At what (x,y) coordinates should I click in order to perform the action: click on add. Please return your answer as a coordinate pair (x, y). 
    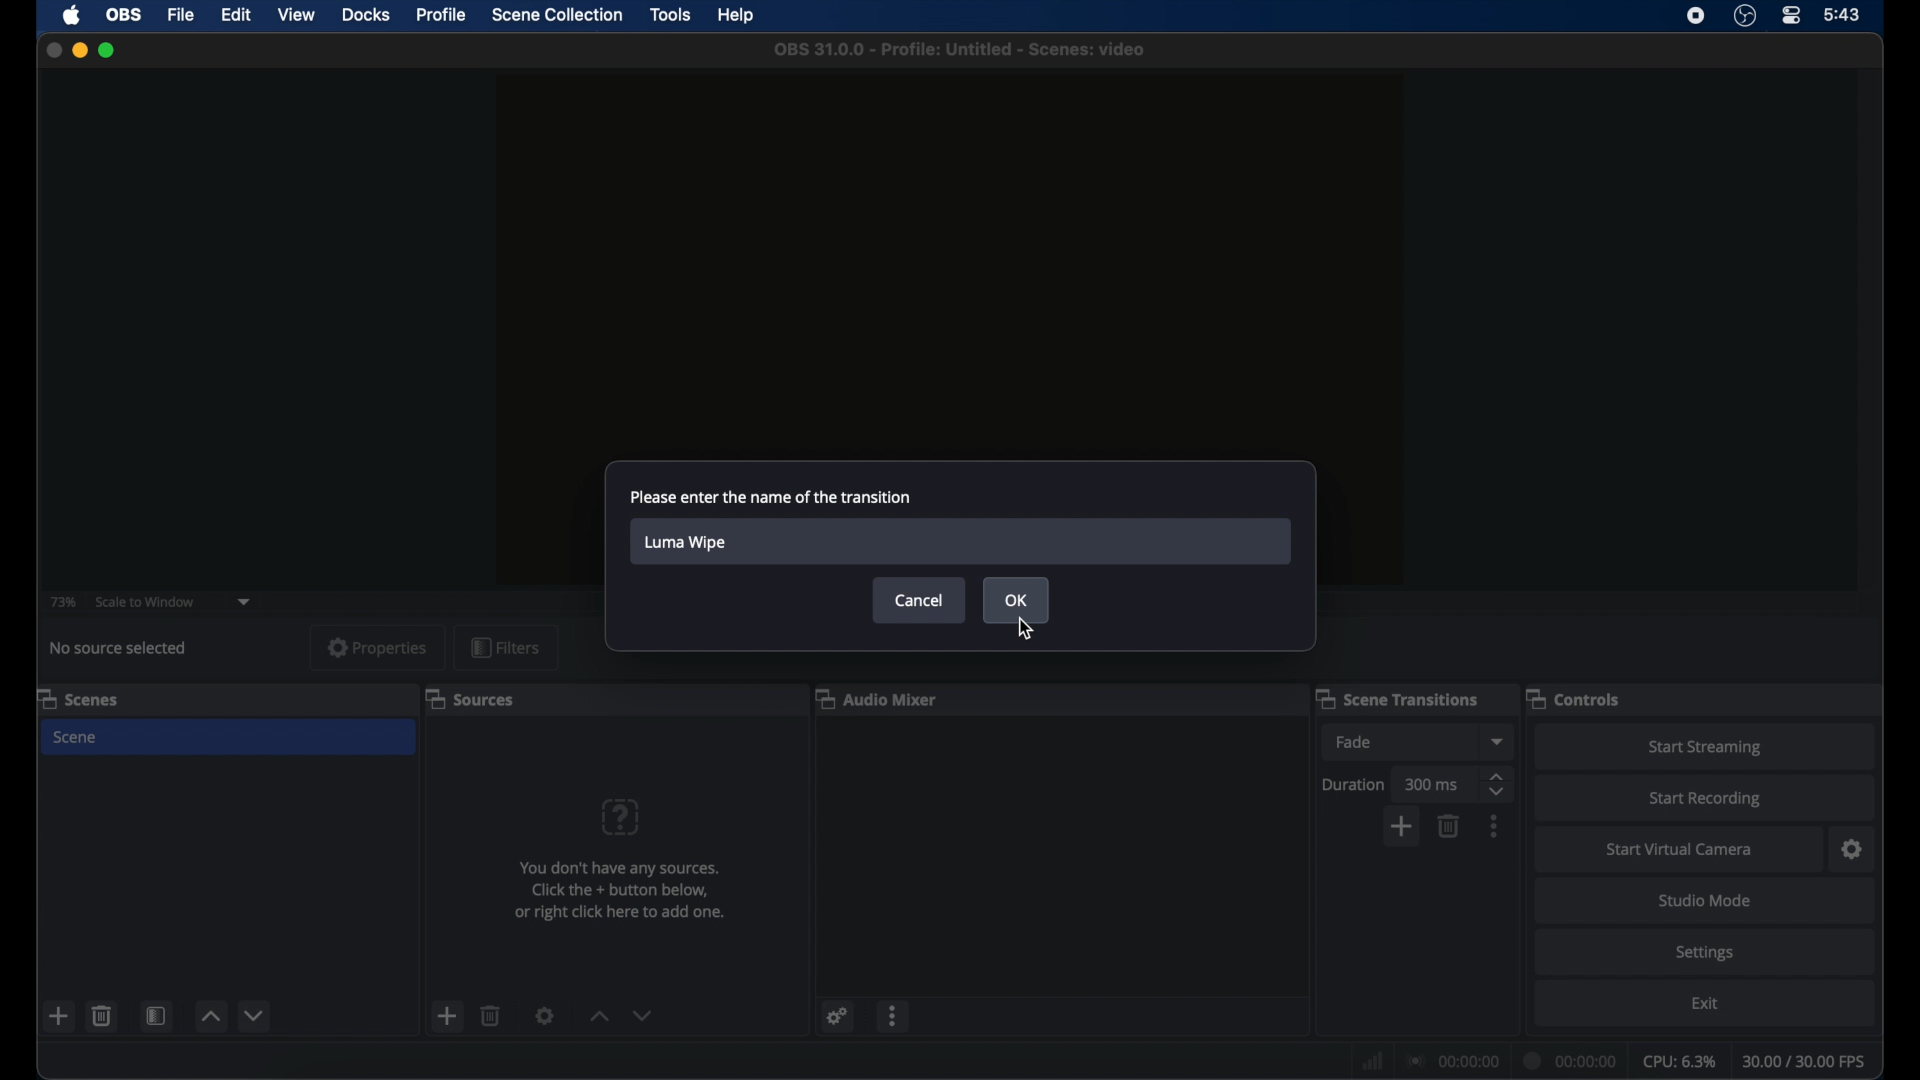
    Looking at the image, I should click on (448, 1015).